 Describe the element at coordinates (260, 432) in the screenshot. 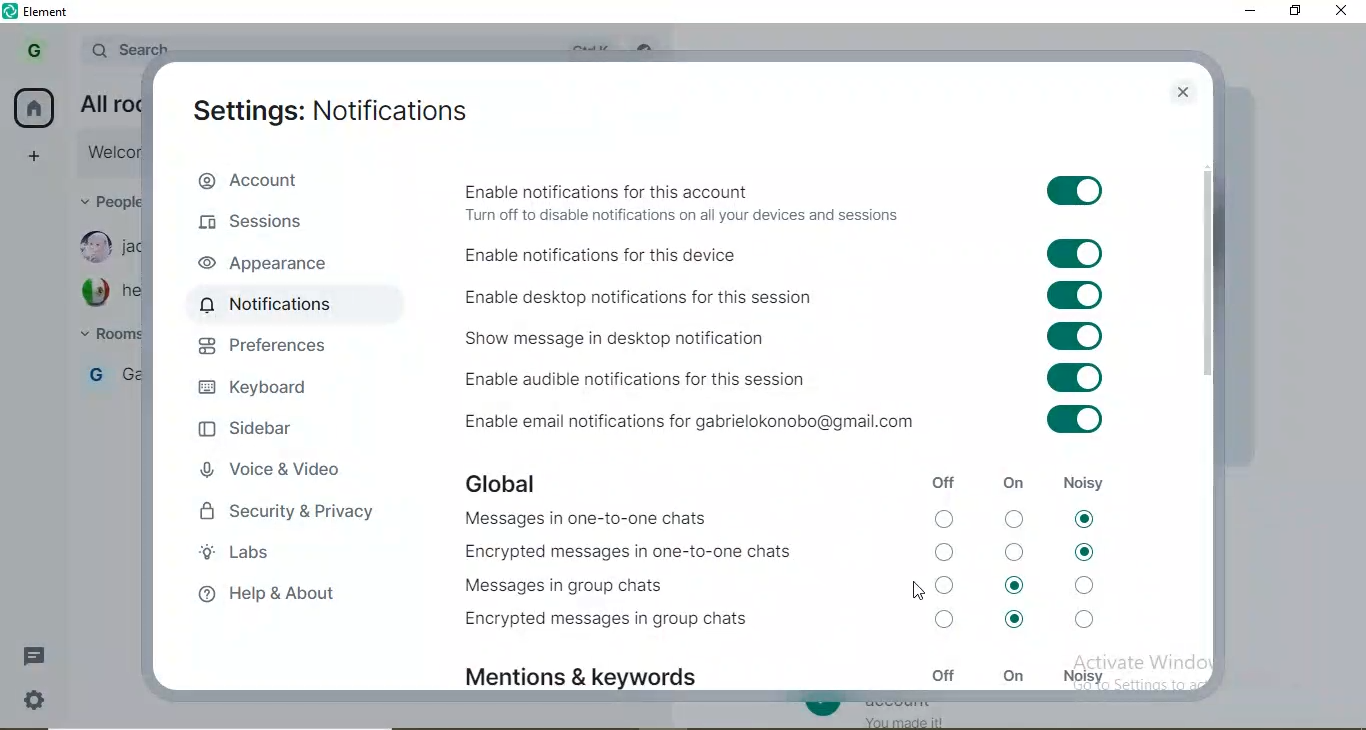

I see `sidebar` at that location.